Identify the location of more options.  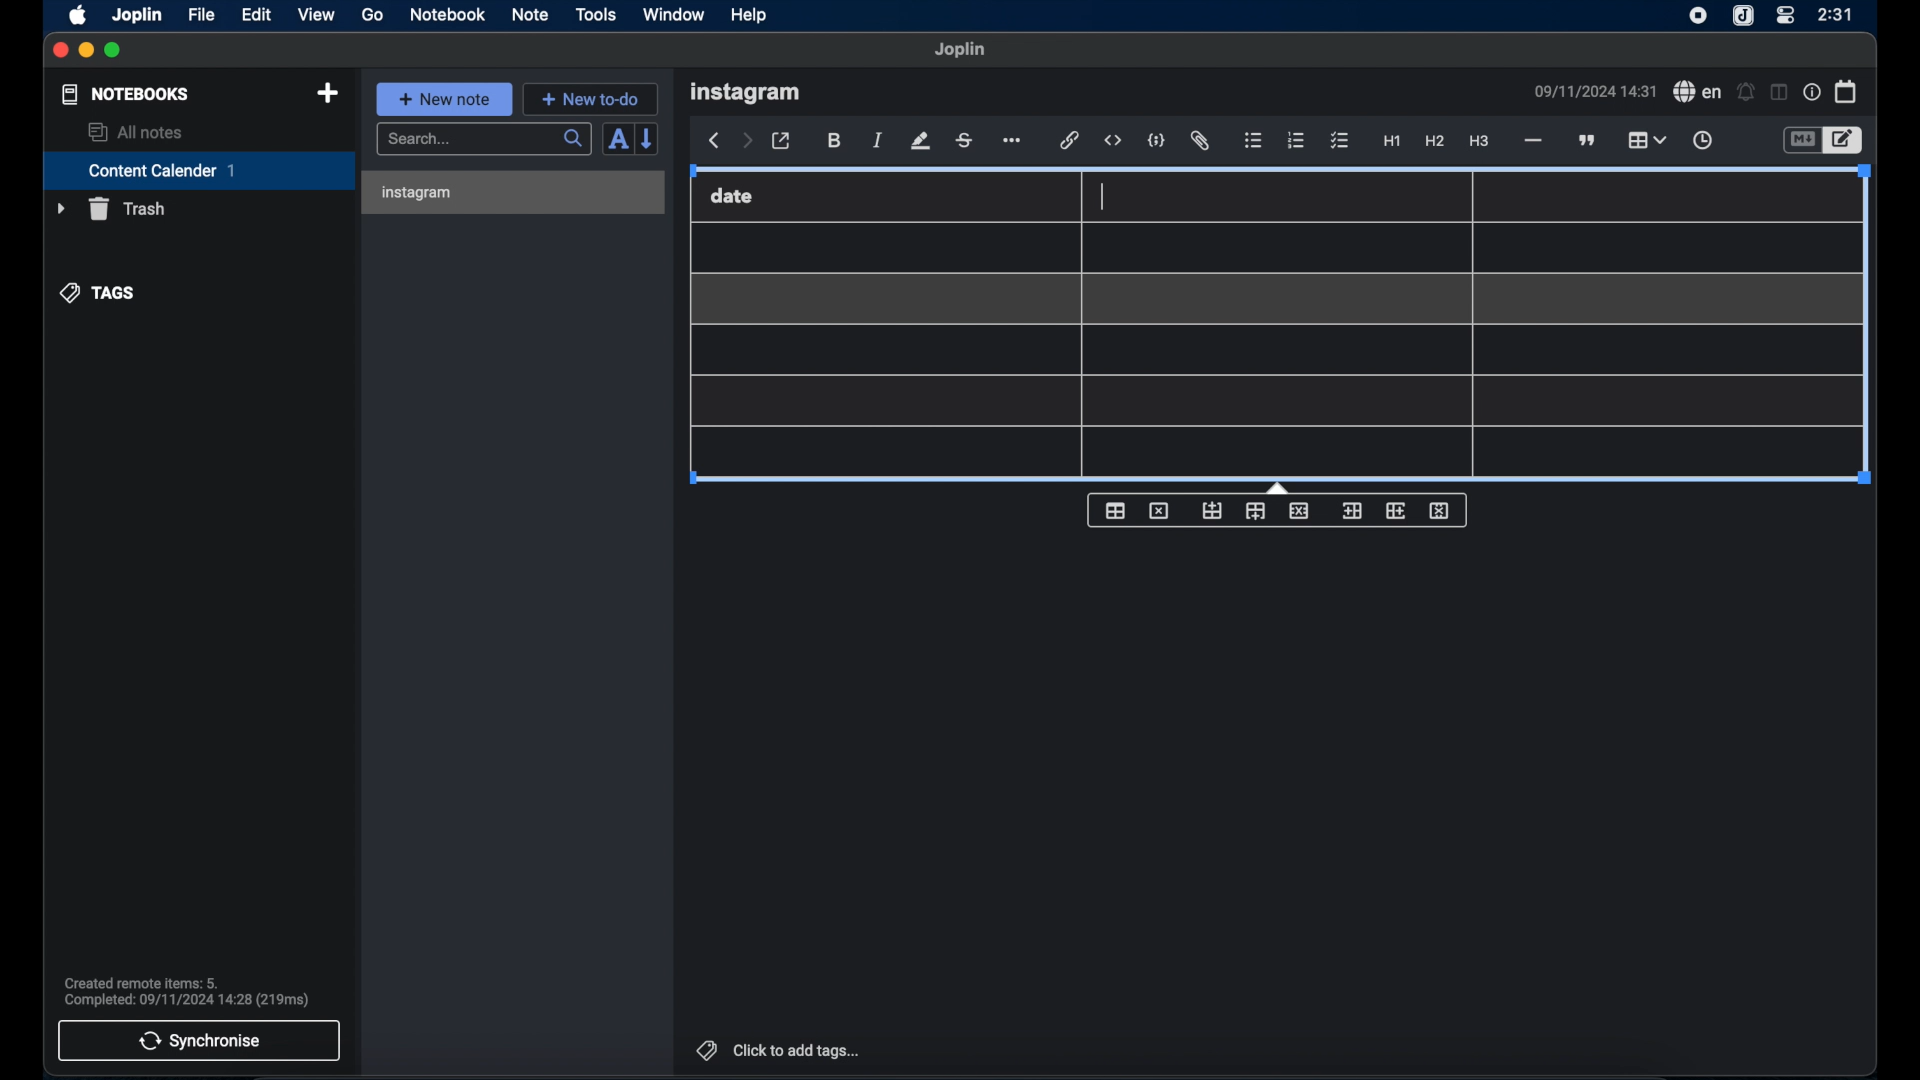
(1010, 140).